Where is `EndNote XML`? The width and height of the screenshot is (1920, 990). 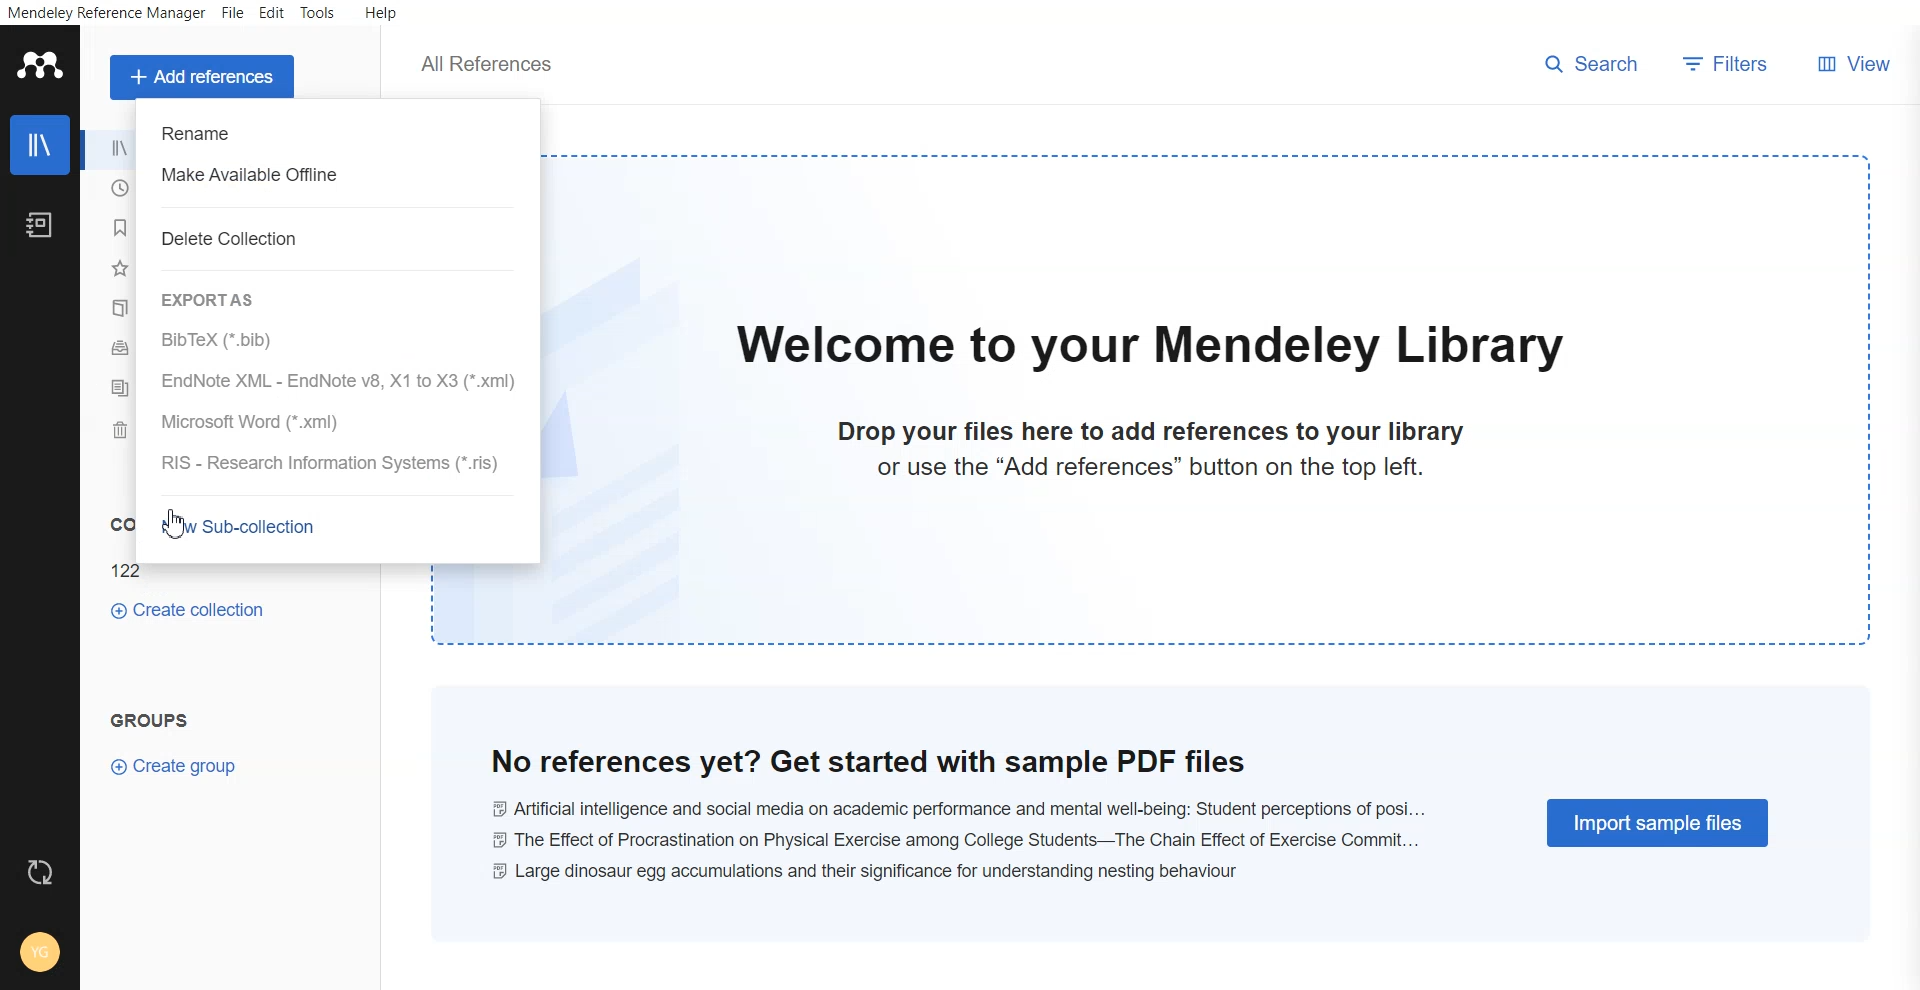
EndNote XML is located at coordinates (333, 381).